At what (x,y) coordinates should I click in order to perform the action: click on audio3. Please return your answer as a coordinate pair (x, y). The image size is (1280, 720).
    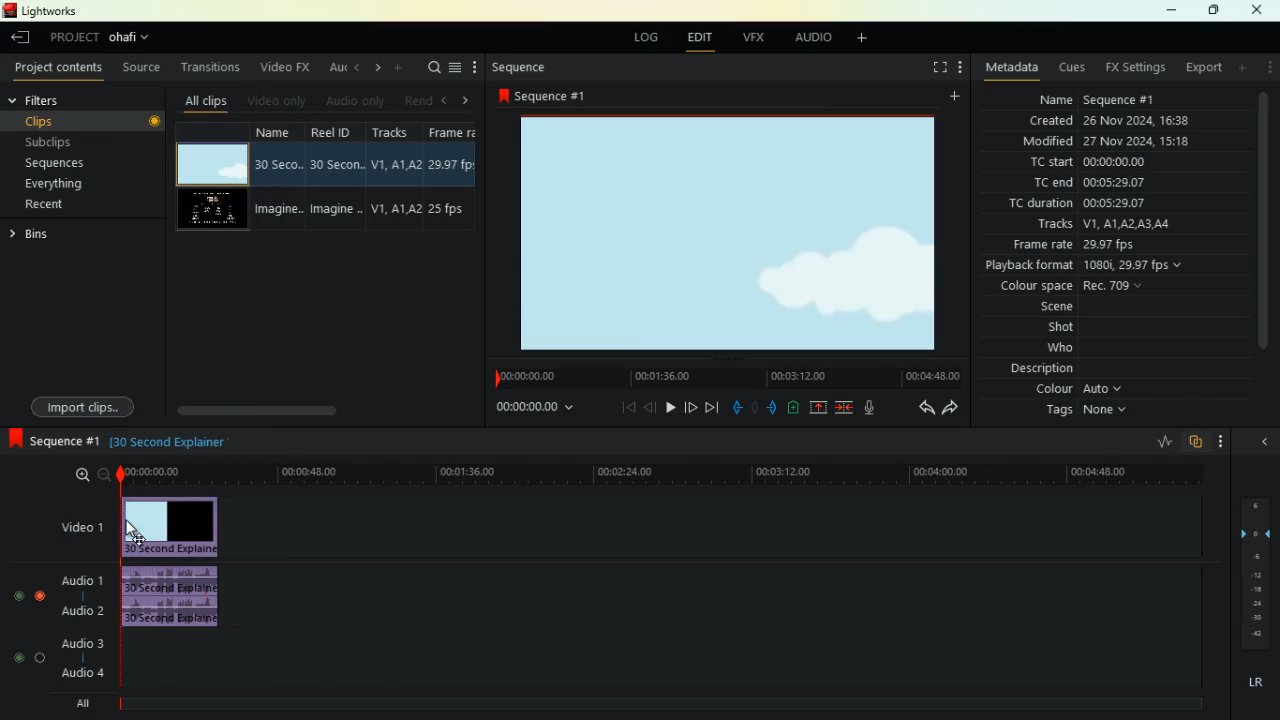
    Looking at the image, I should click on (78, 642).